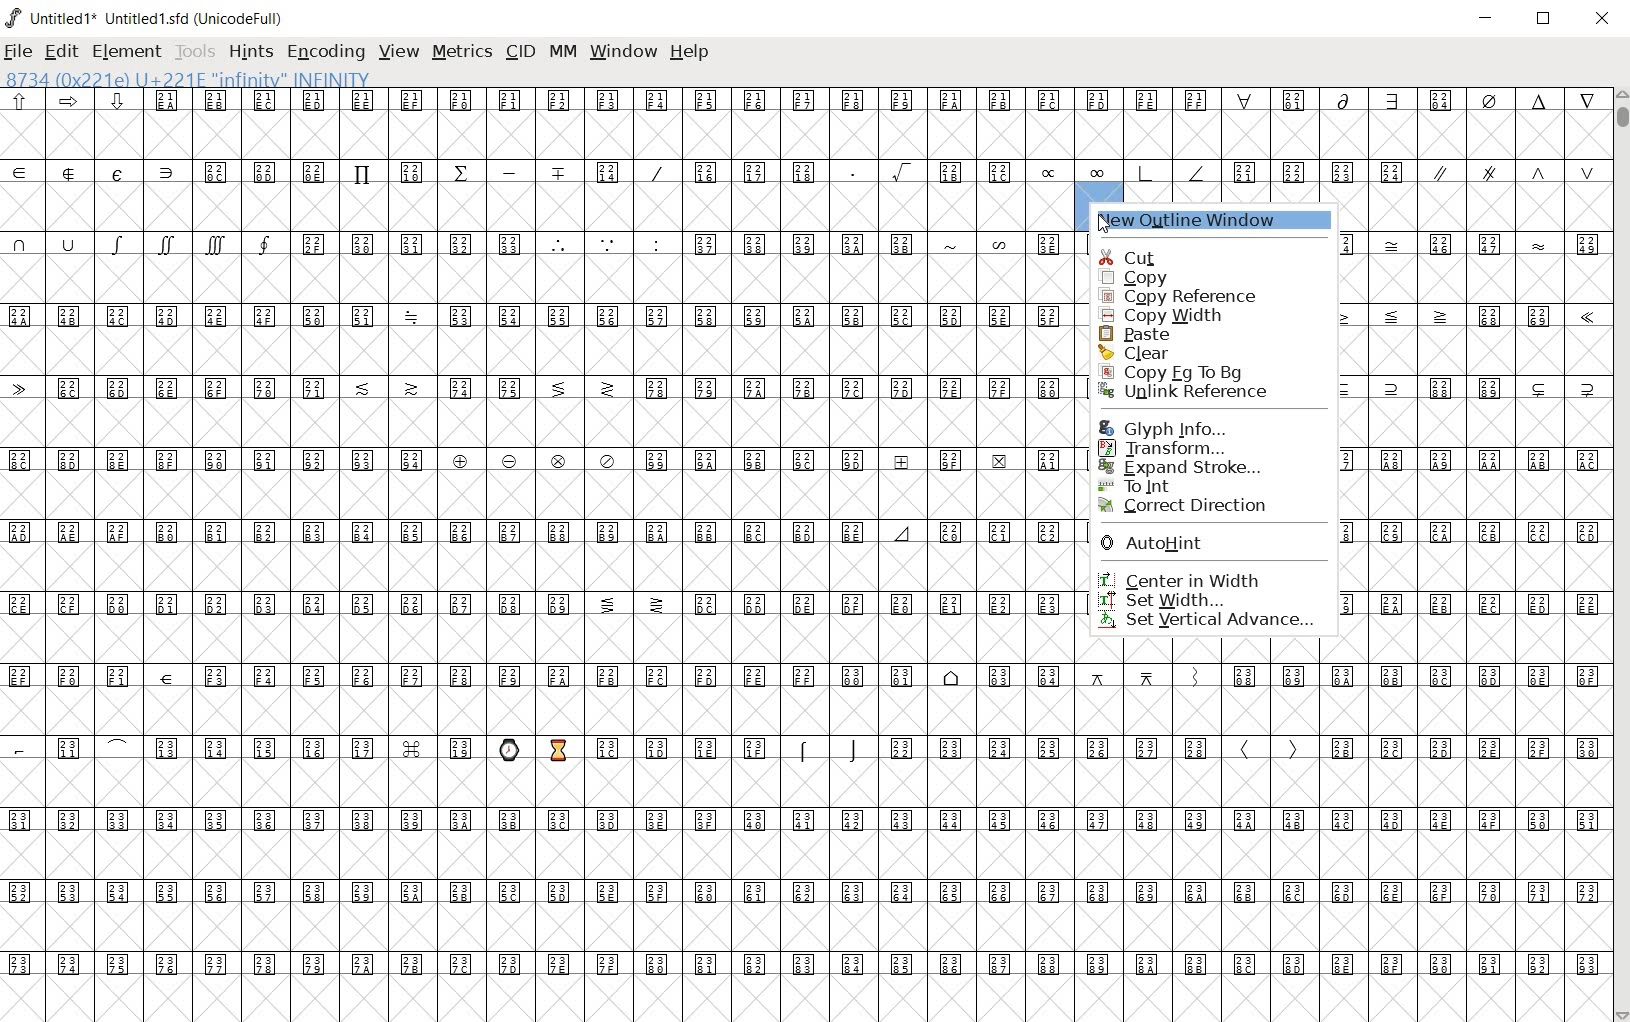 The height and width of the screenshot is (1022, 1630). What do you see at coordinates (1604, 19) in the screenshot?
I see `close` at bounding box center [1604, 19].